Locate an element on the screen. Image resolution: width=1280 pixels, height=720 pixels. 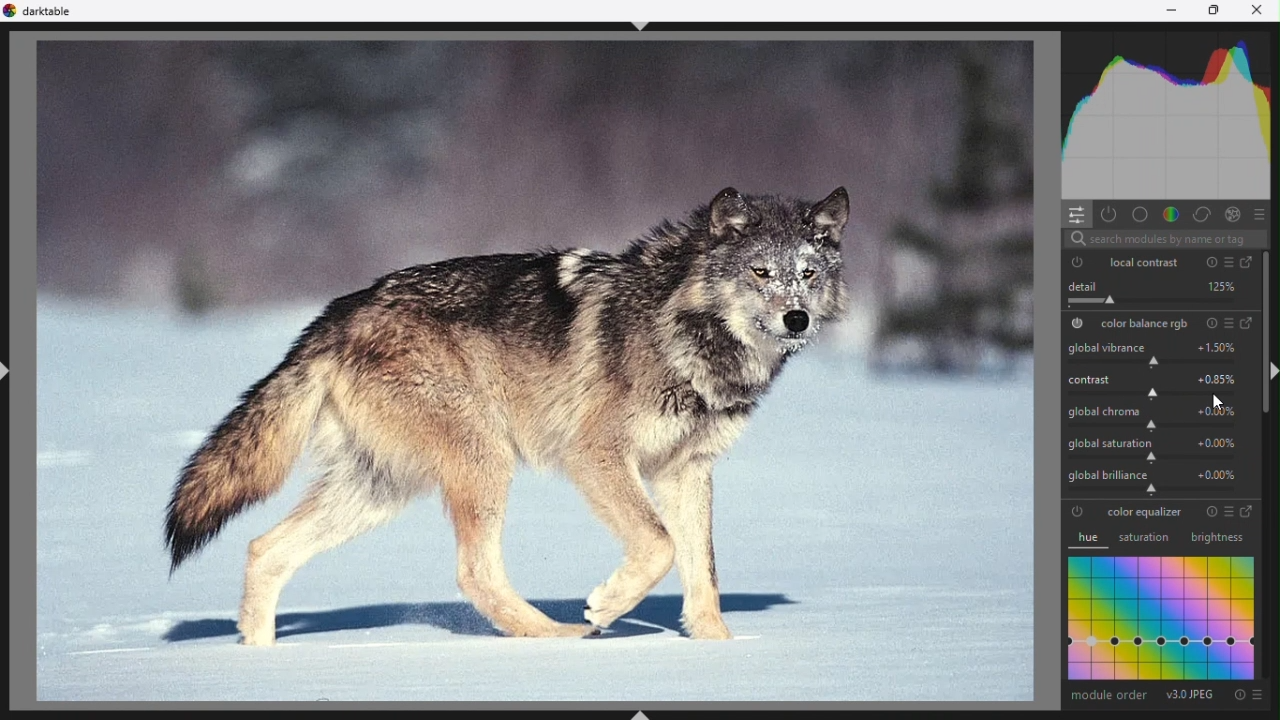
details slider is located at coordinates (1152, 292).